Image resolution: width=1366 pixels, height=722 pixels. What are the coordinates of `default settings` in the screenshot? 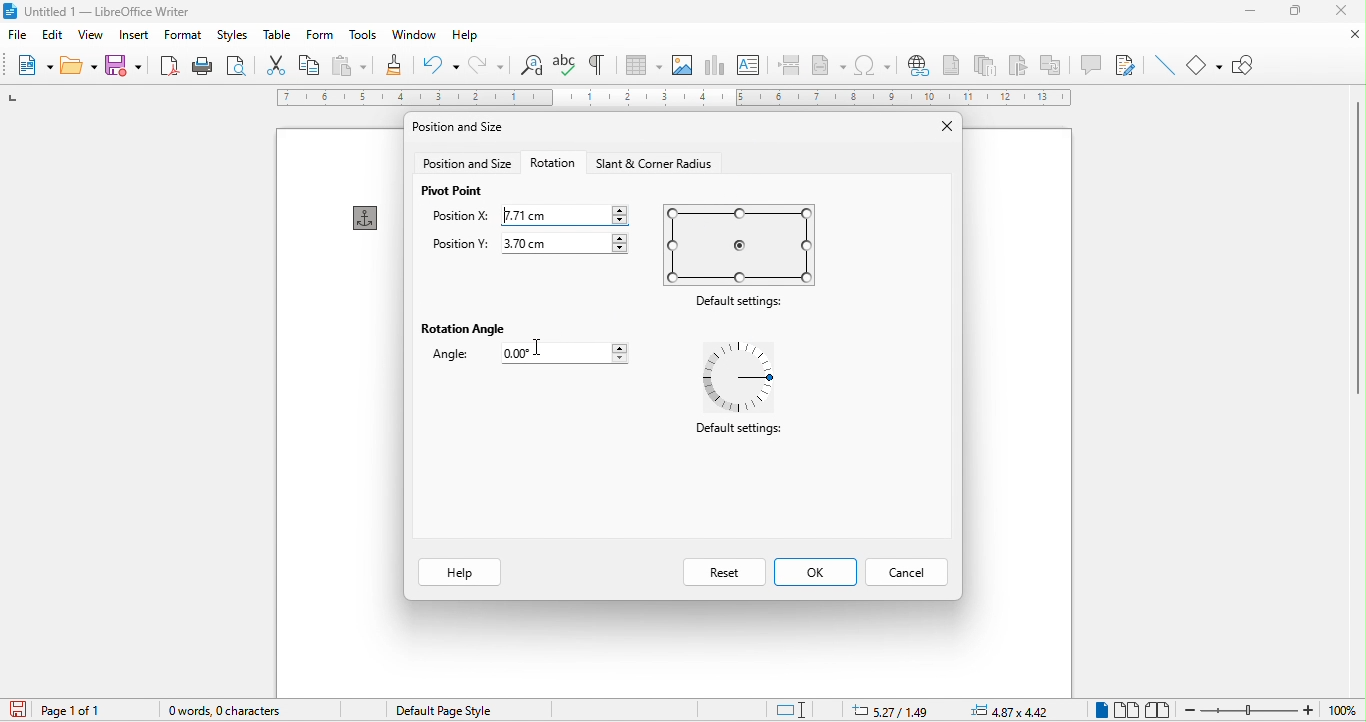 It's located at (747, 375).